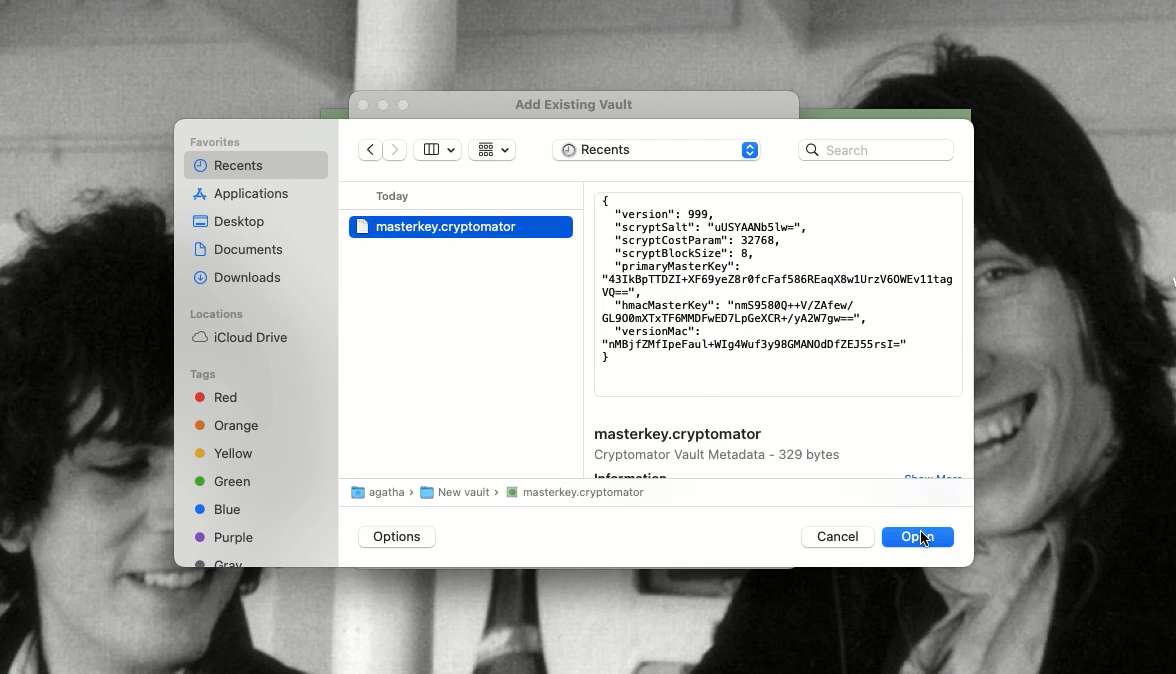 This screenshot has width=1176, height=674. I want to click on Add existing vault, so click(581, 105).